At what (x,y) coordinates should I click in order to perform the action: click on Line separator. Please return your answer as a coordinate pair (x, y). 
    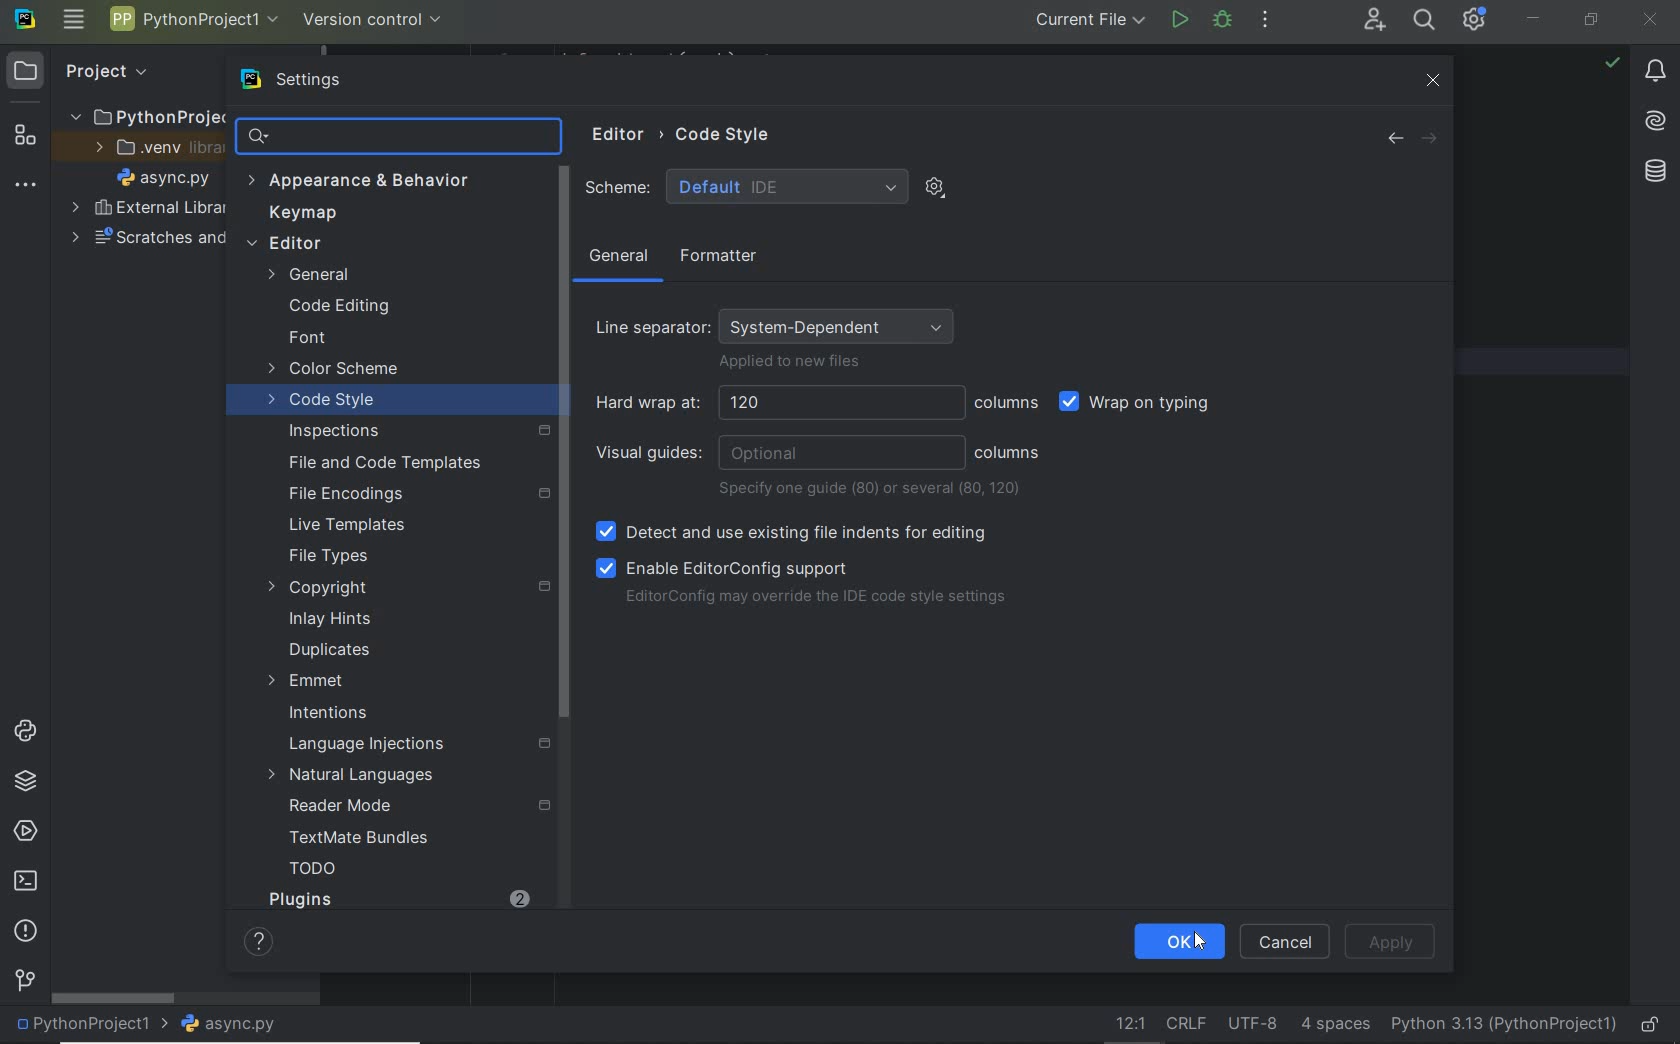
    Looking at the image, I should click on (779, 321).